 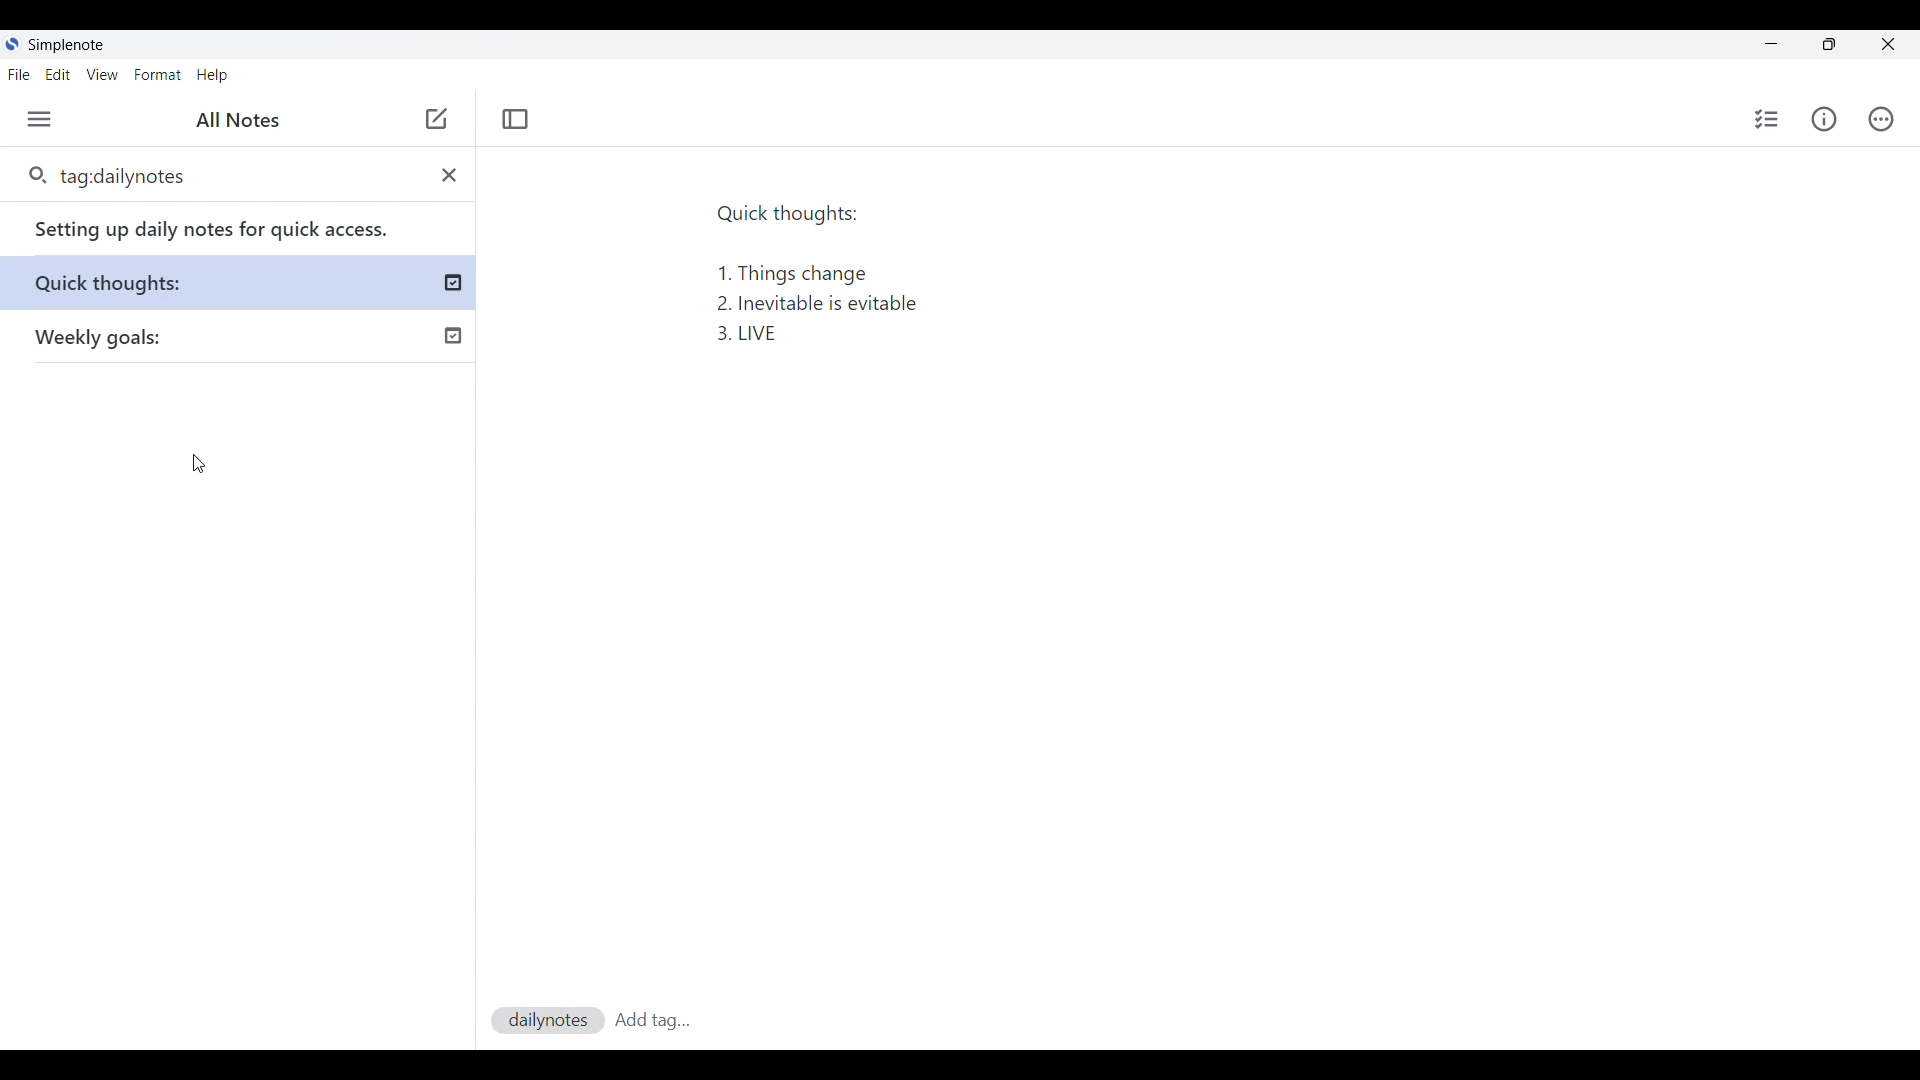 What do you see at coordinates (449, 175) in the screenshot?
I see `Delete input made` at bounding box center [449, 175].